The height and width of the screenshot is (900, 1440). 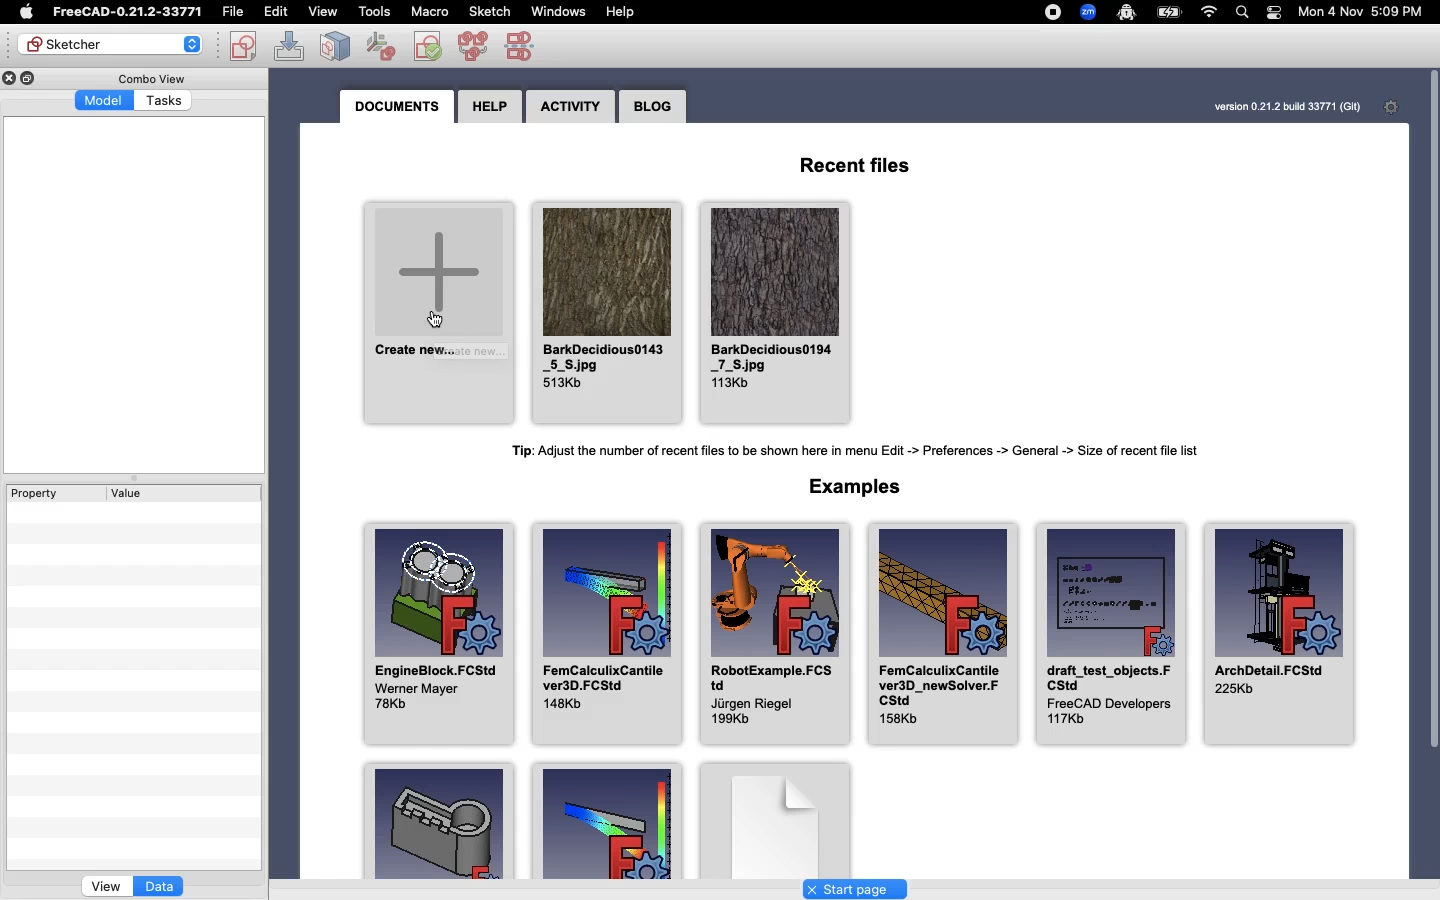 I want to click on Toggle, so click(x=1386, y=13).